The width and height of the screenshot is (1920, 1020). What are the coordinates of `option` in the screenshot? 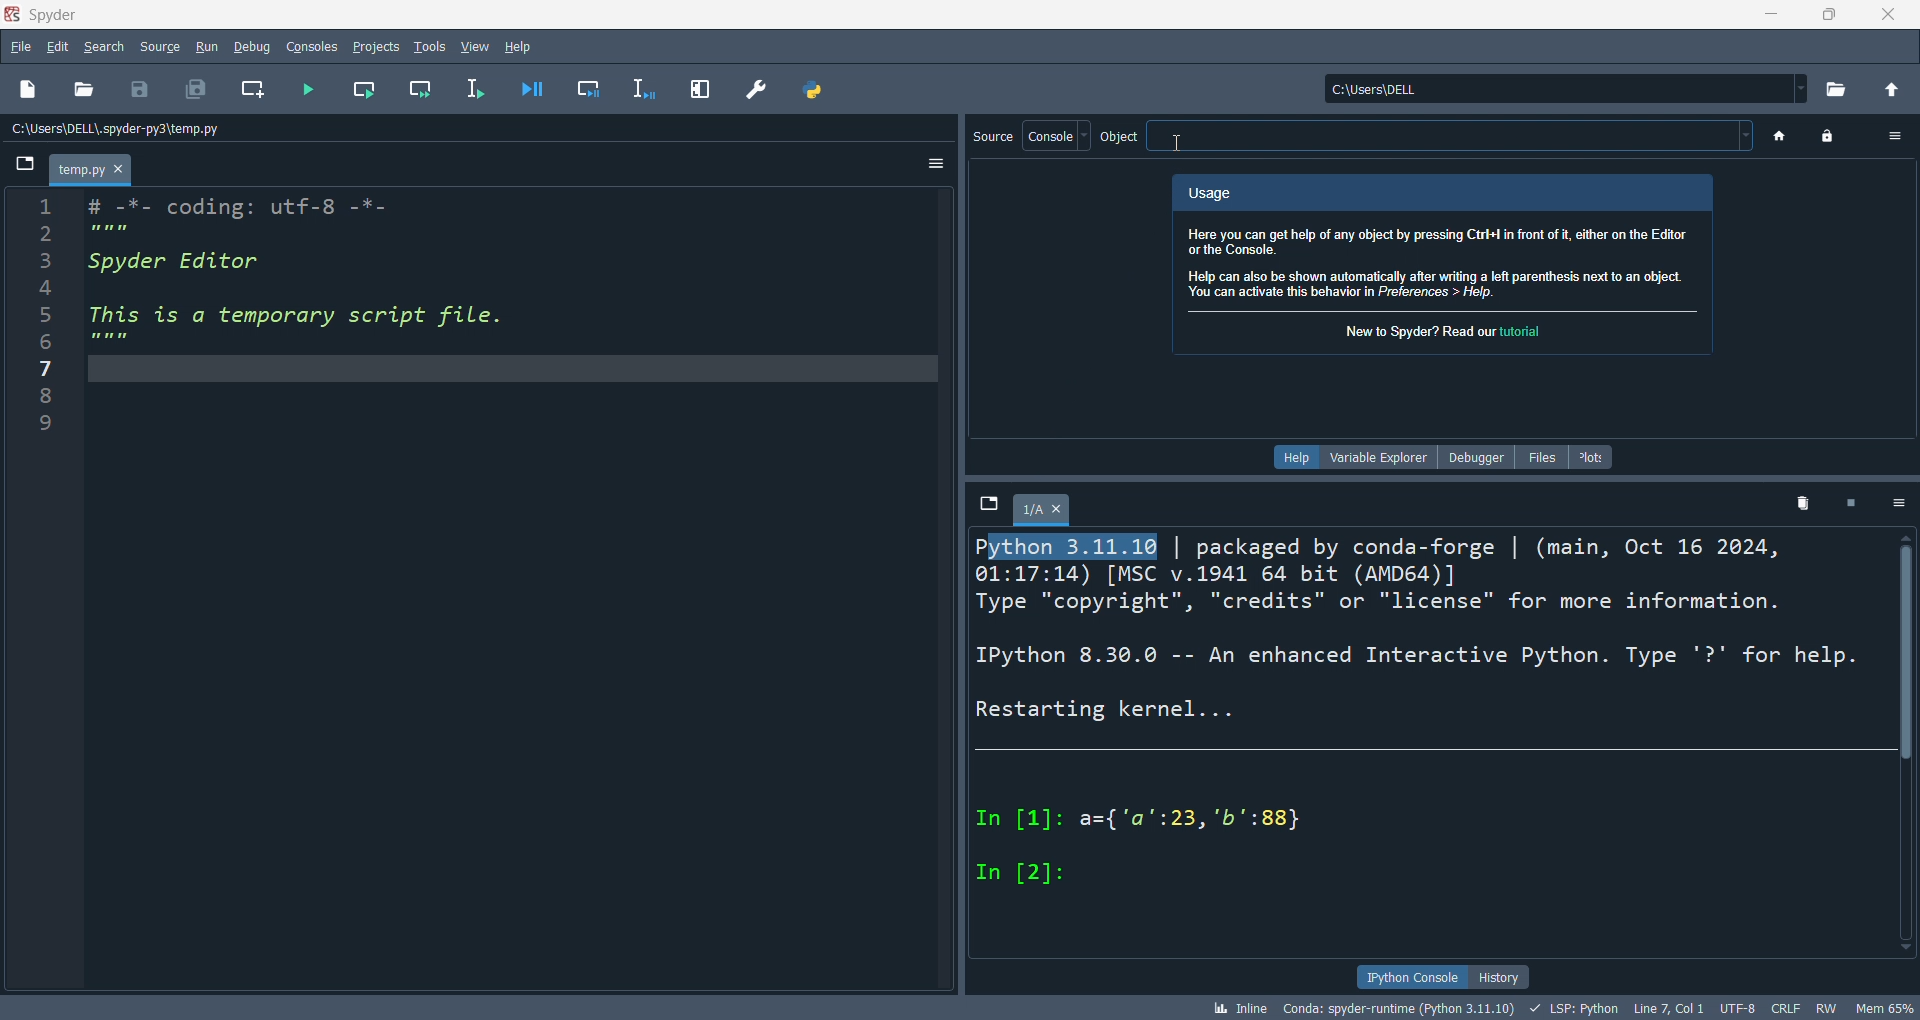 It's located at (1885, 136).